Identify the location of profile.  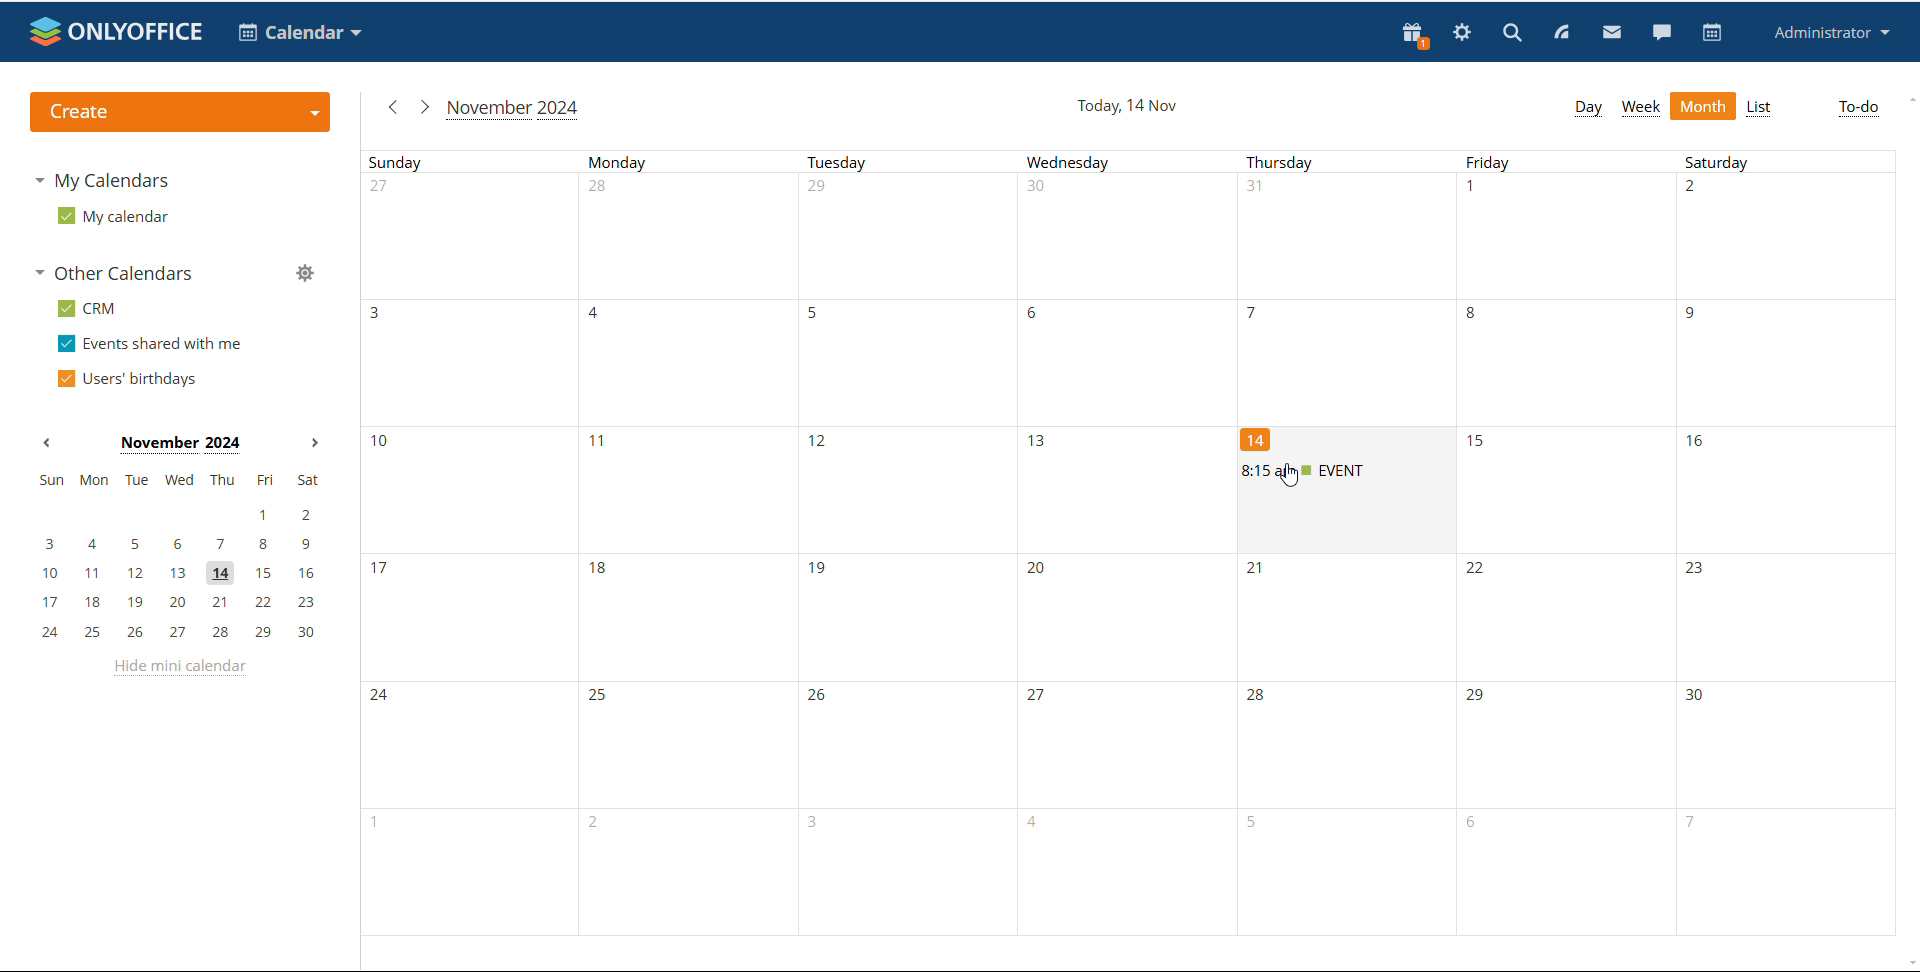
(1828, 33).